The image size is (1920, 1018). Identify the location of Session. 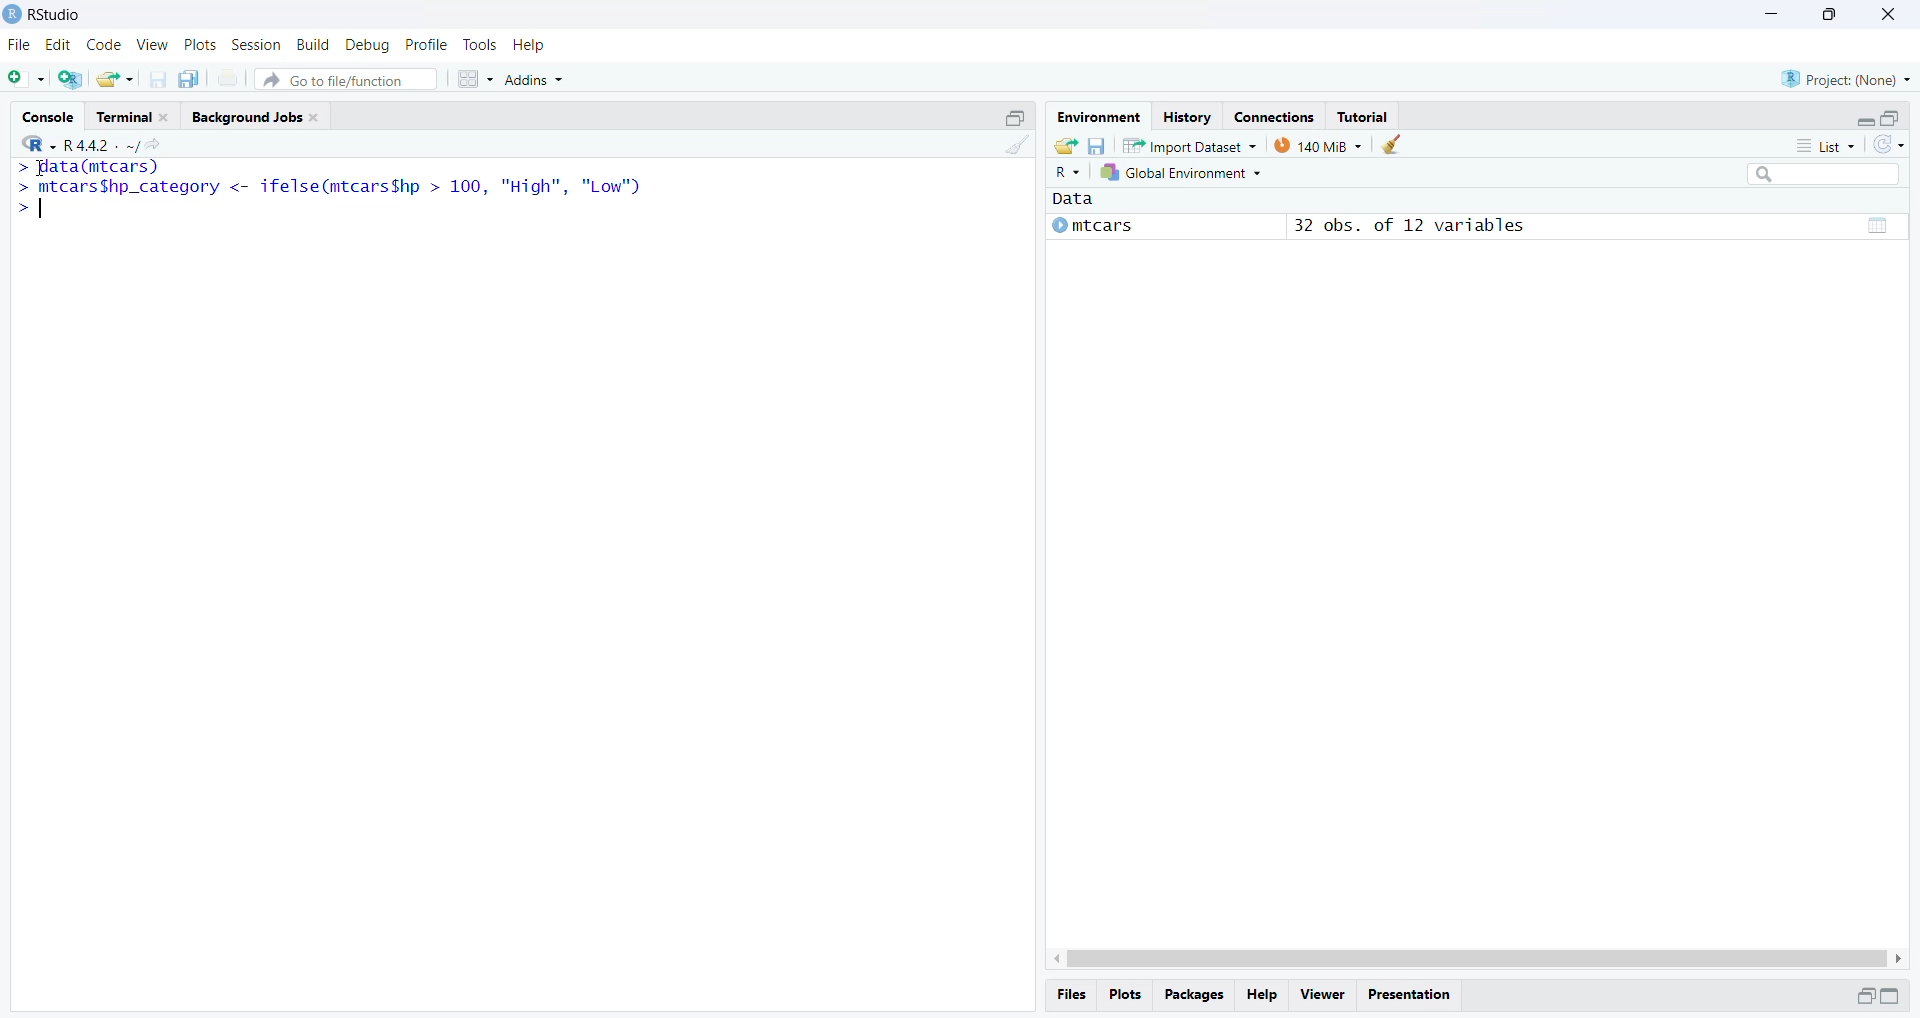
(256, 46).